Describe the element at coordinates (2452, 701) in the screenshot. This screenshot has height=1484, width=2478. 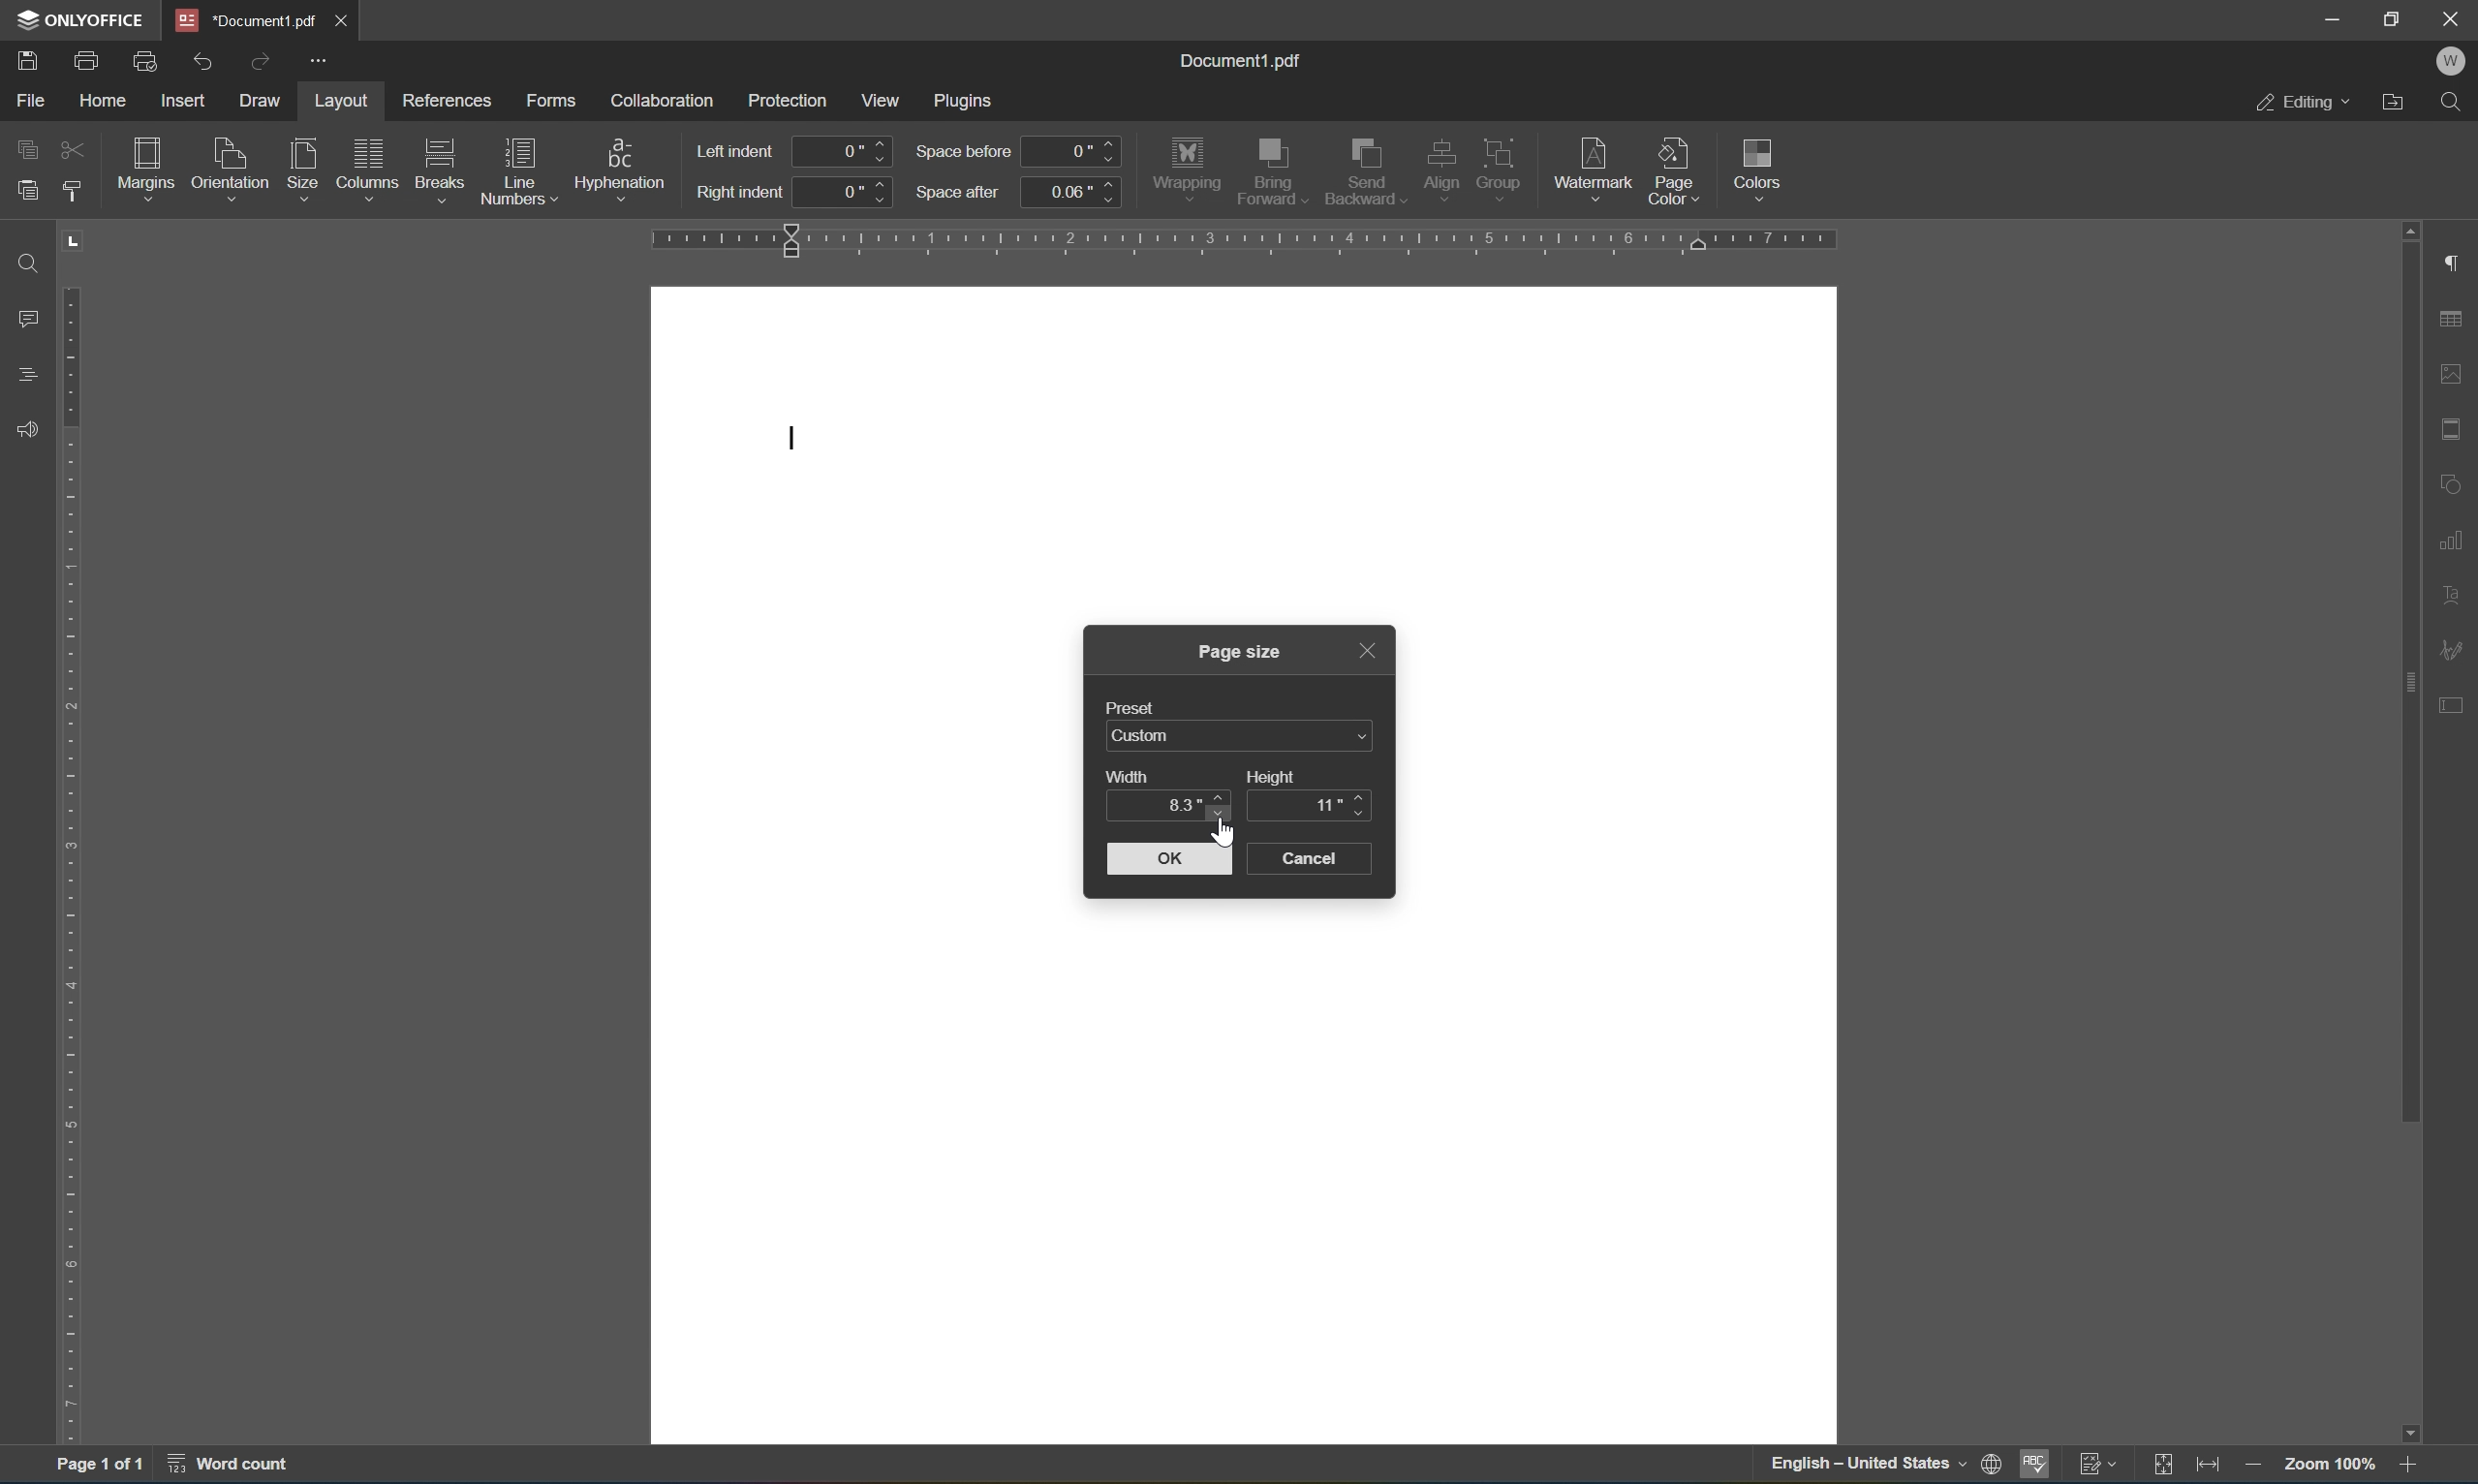
I see `Form settings` at that location.